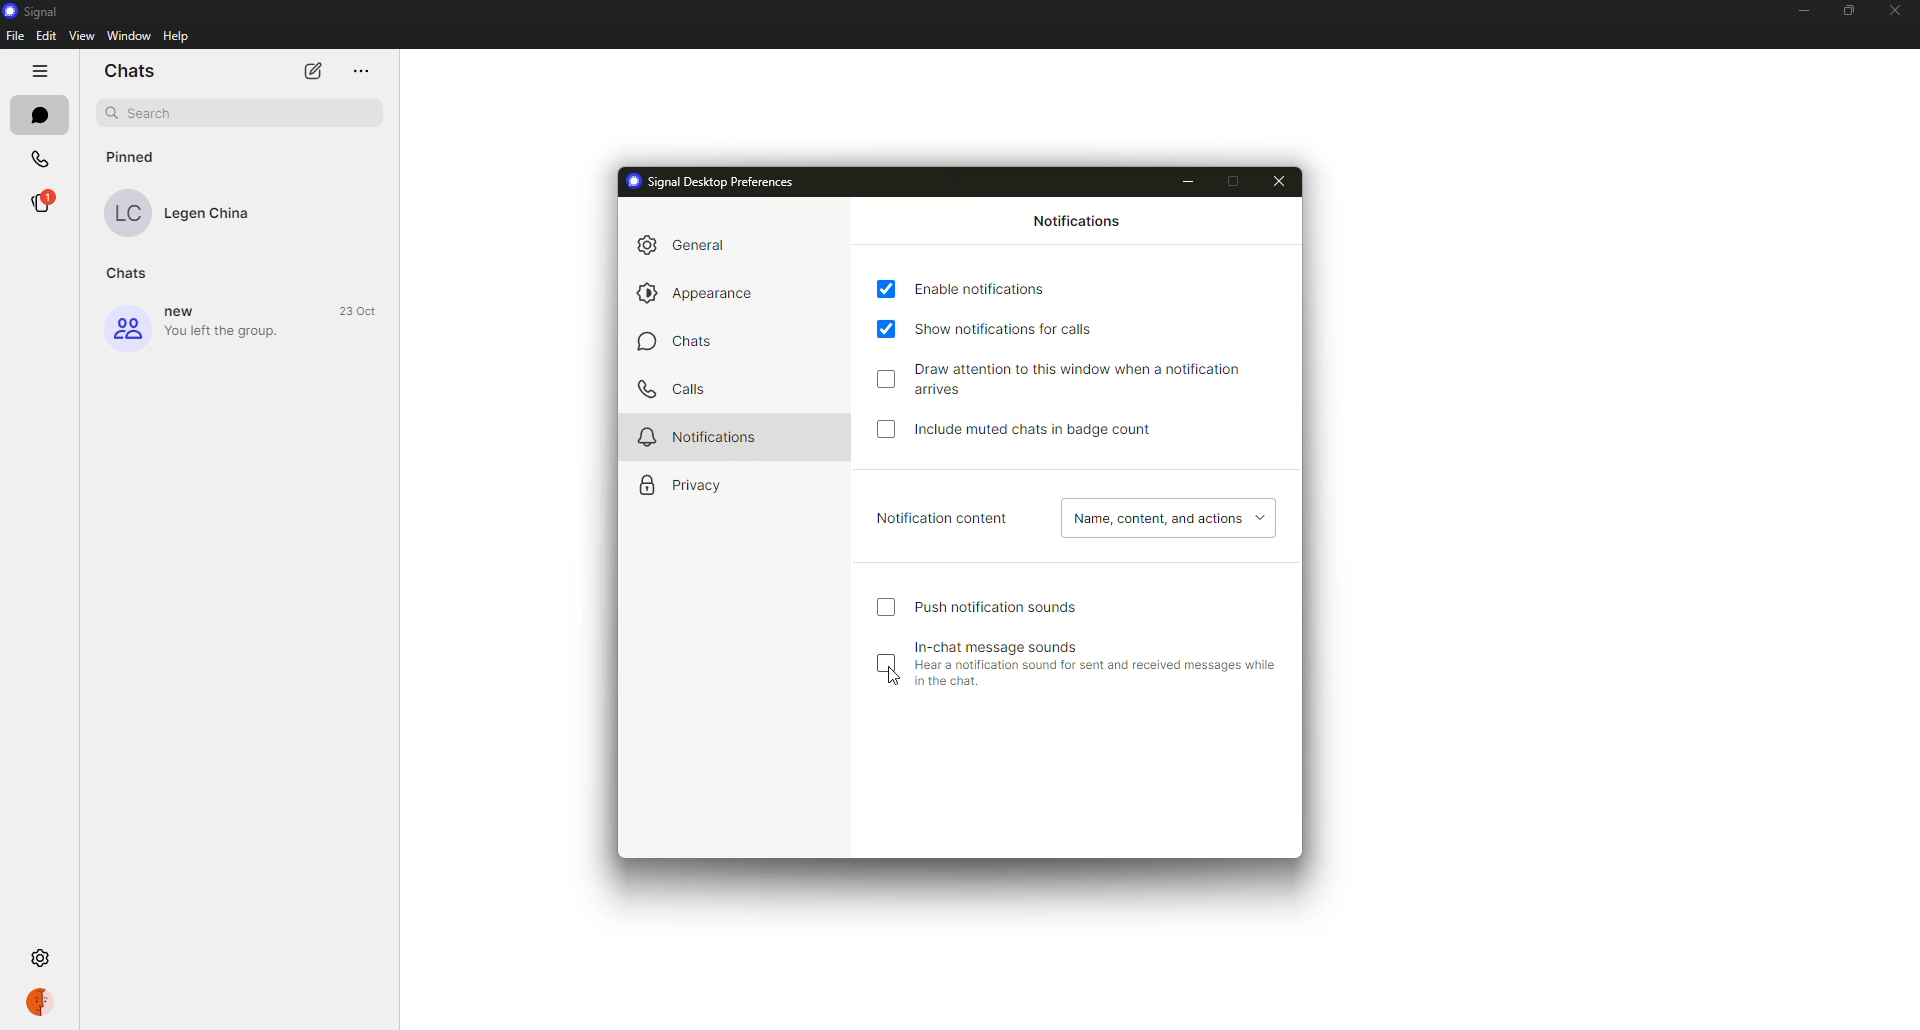 The image size is (1920, 1030). Describe the element at coordinates (242, 114) in the screenshot. I see `search` at that location.